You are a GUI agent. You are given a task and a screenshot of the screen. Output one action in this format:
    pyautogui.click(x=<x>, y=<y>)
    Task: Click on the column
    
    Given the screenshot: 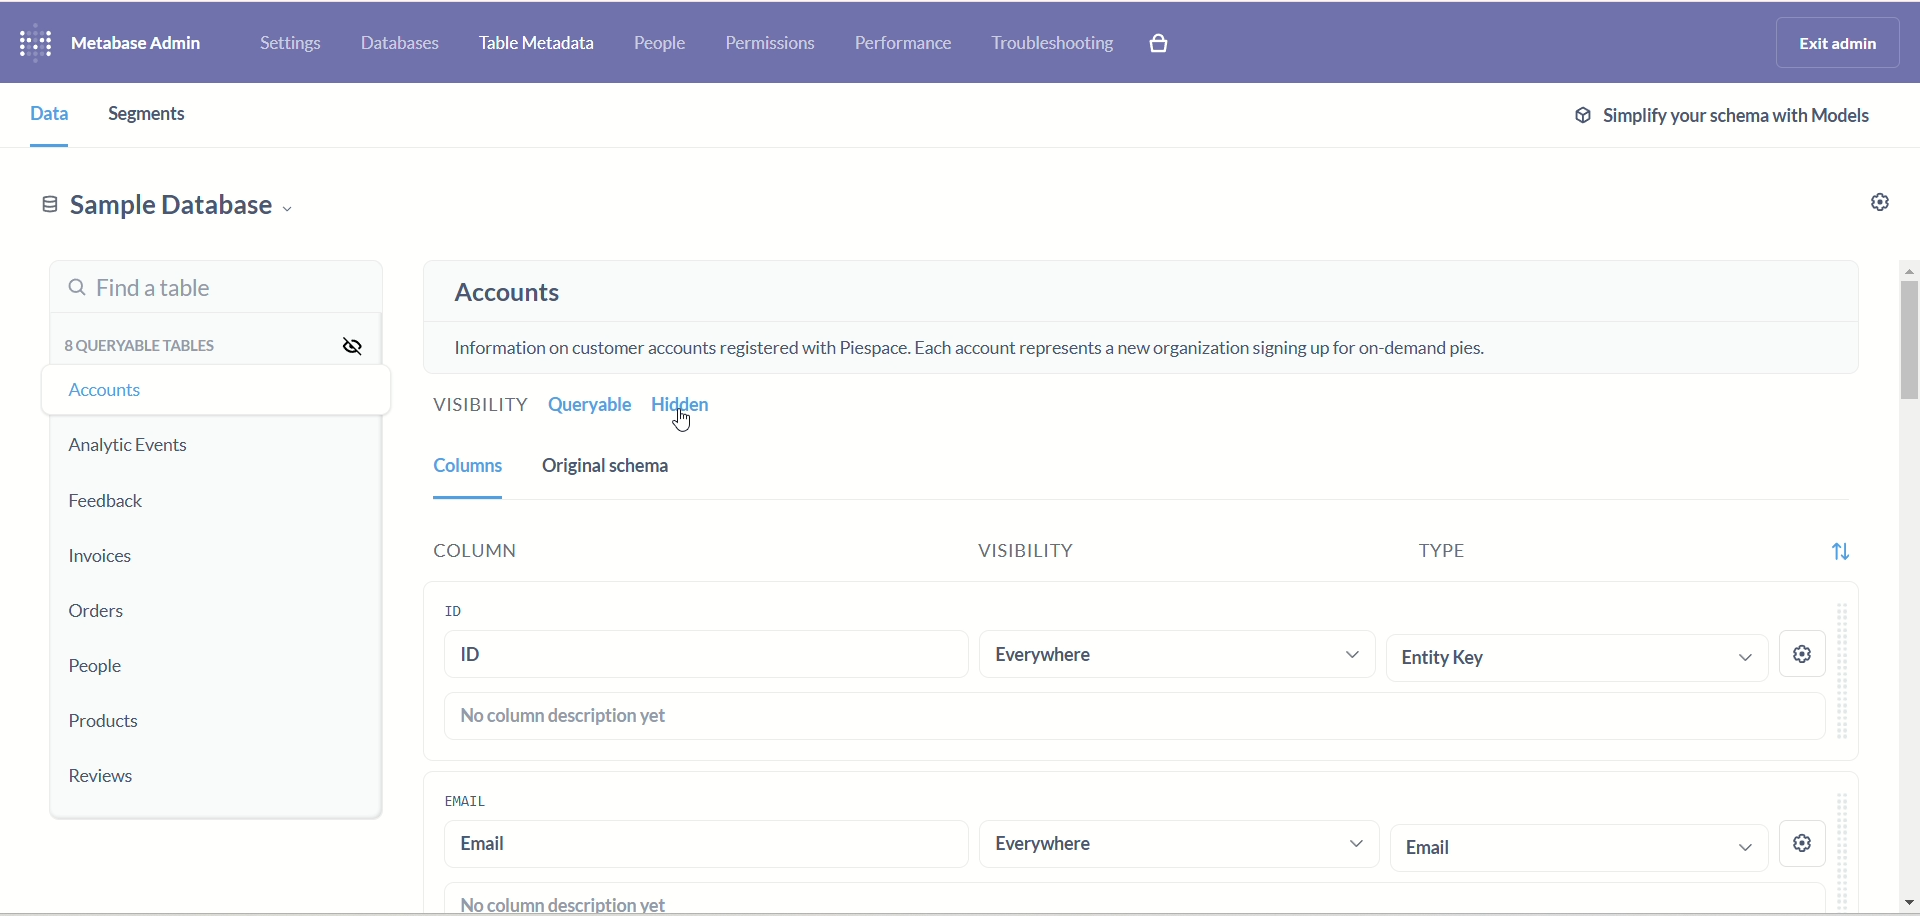 What is the action you would take?
    pyautogui.click(x=467, y=553)
    